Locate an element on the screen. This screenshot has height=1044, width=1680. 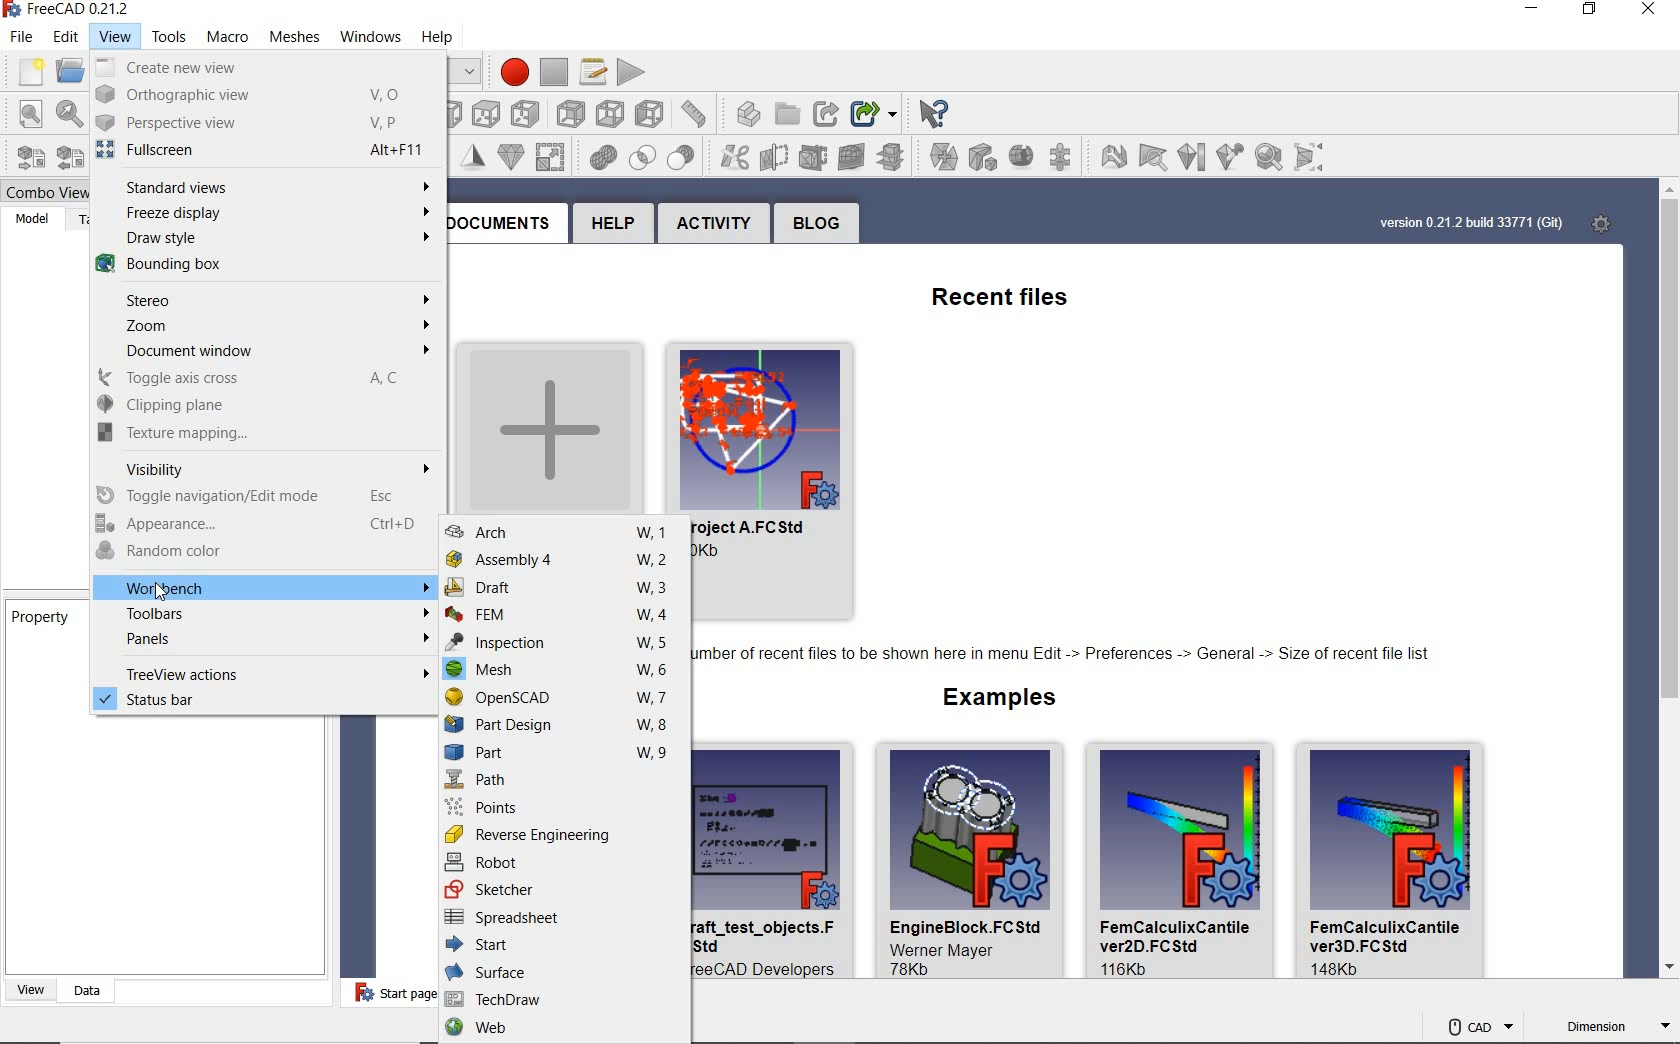
face info is located at coordinates (1150, 155).